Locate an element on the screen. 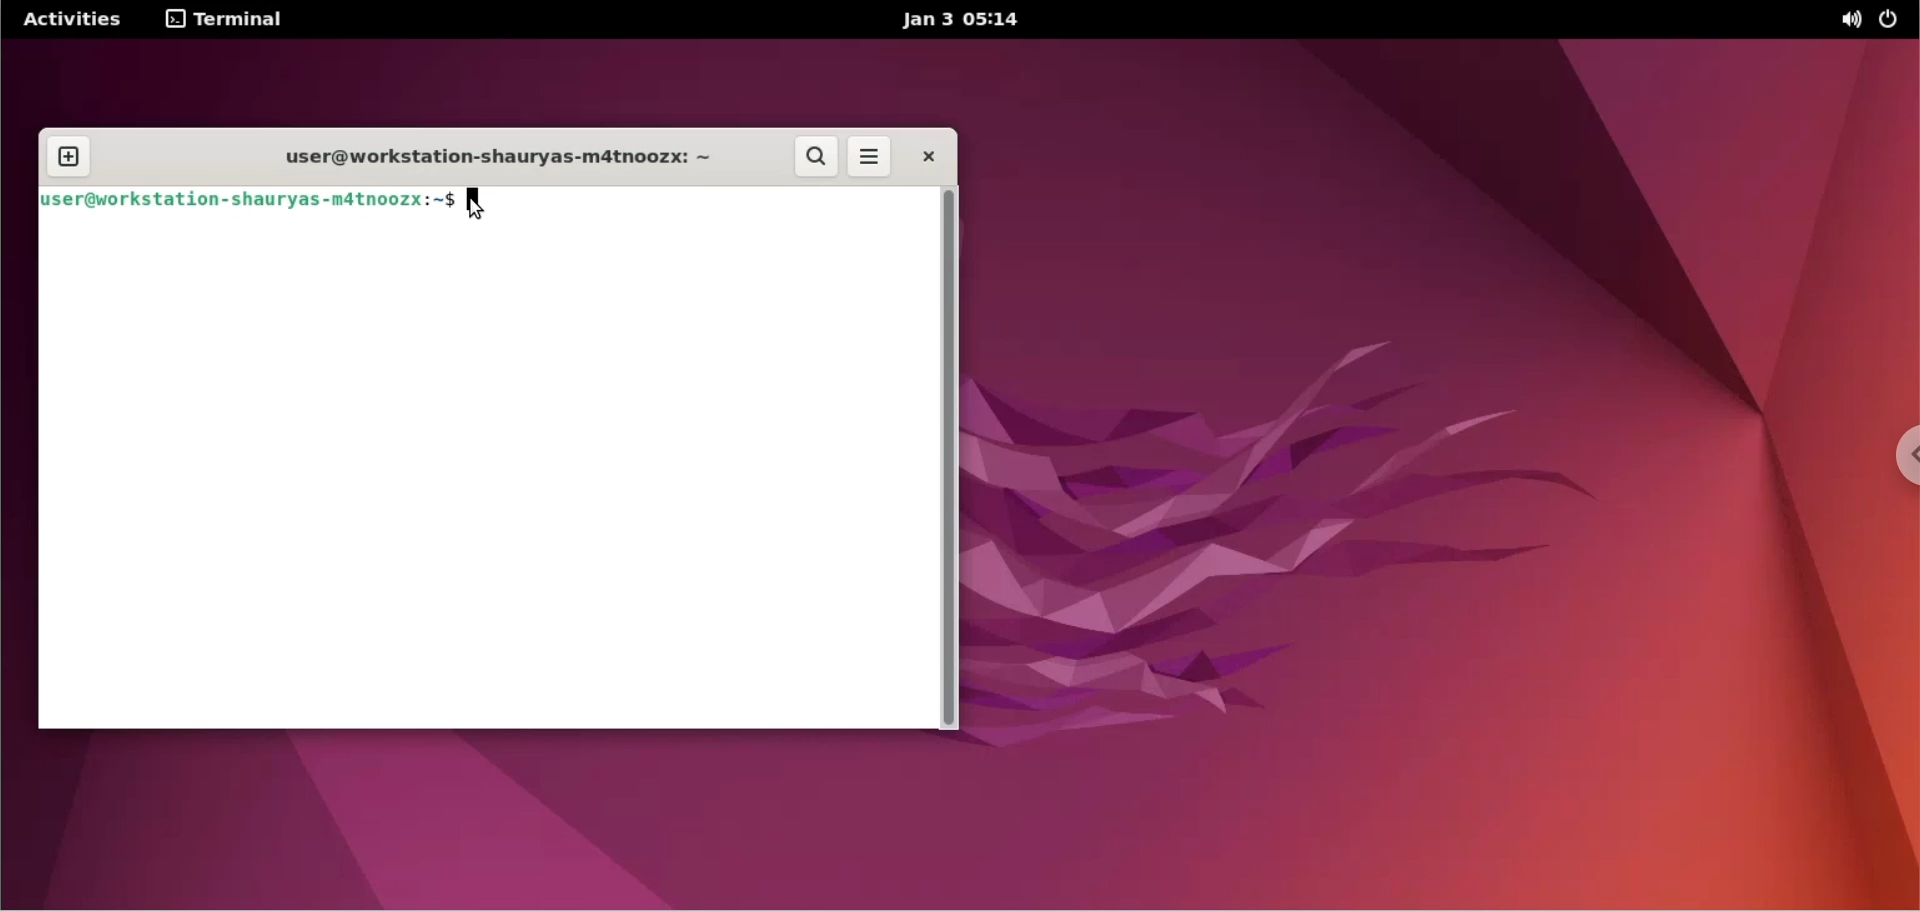 This screenshot has width=1920, height=912. Activities is located at coordinates (73, 18).